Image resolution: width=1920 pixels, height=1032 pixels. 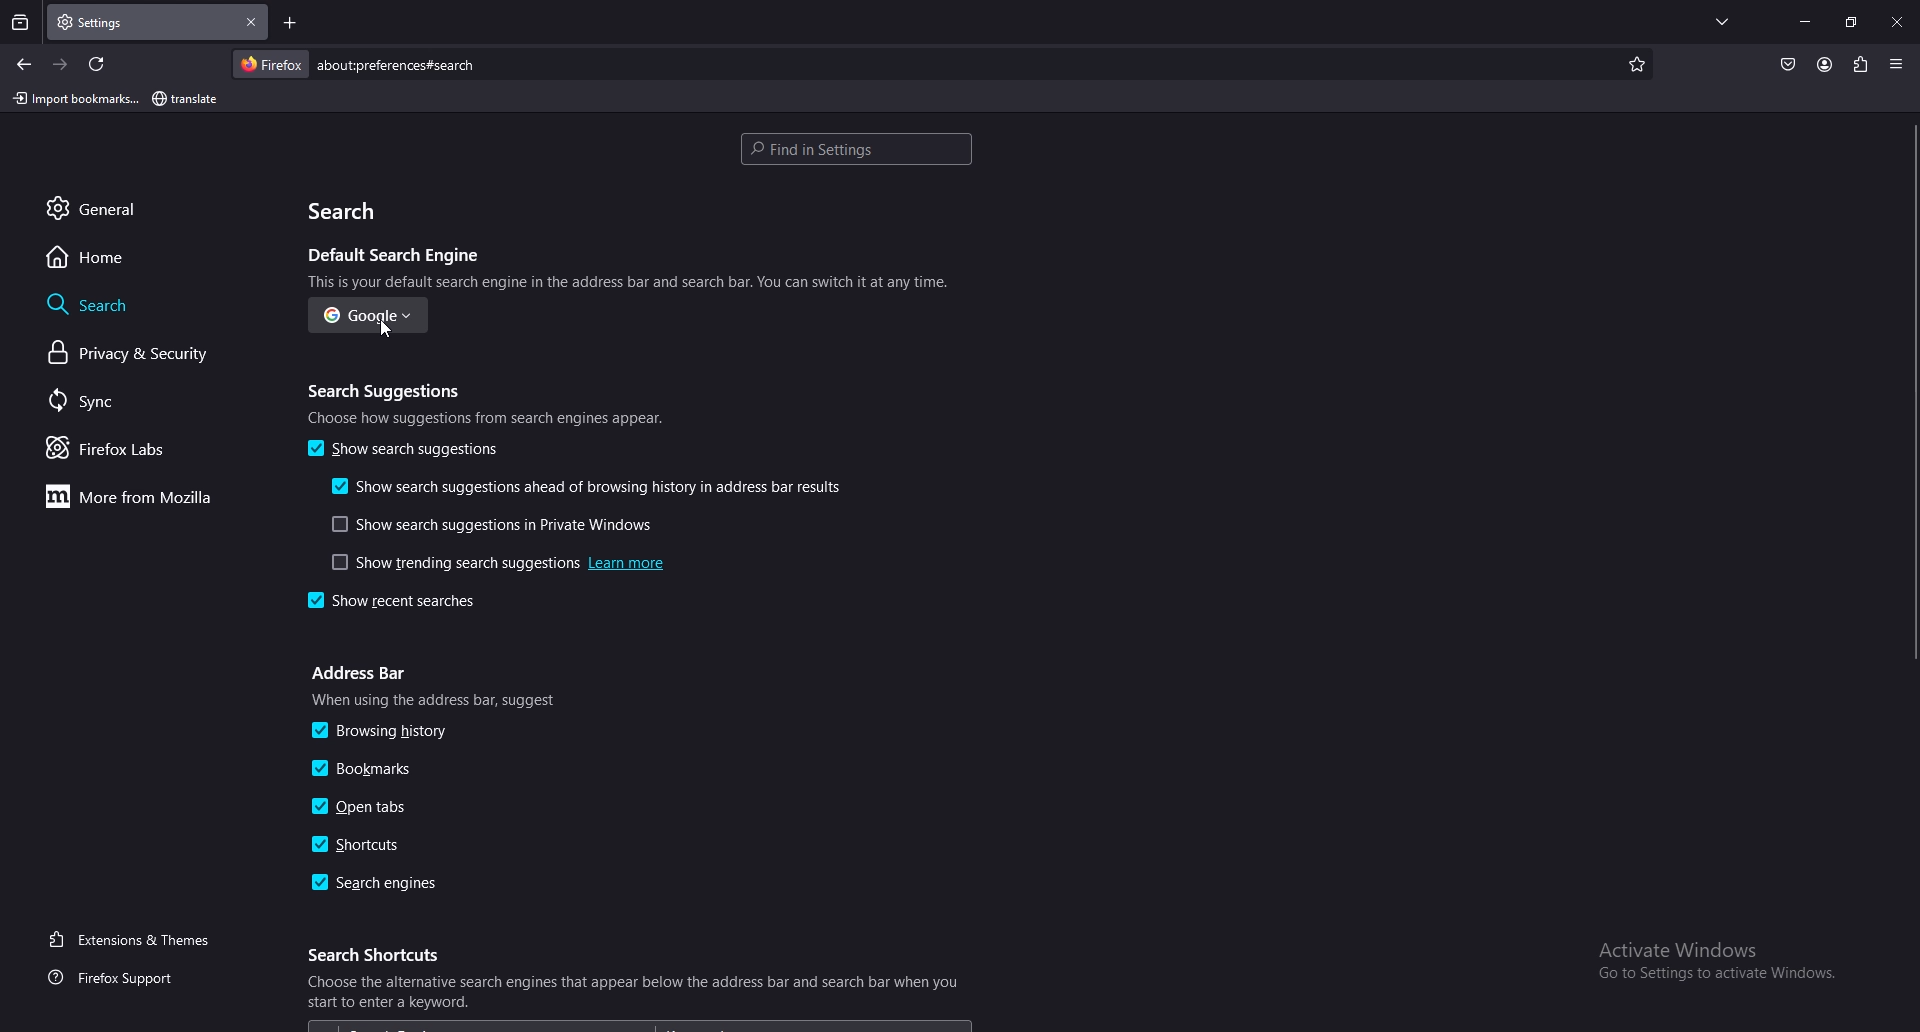 What do you see at coordinates (143, 355) in the screenshot?
I see `privacy and security` at bounding box center [143, 355].